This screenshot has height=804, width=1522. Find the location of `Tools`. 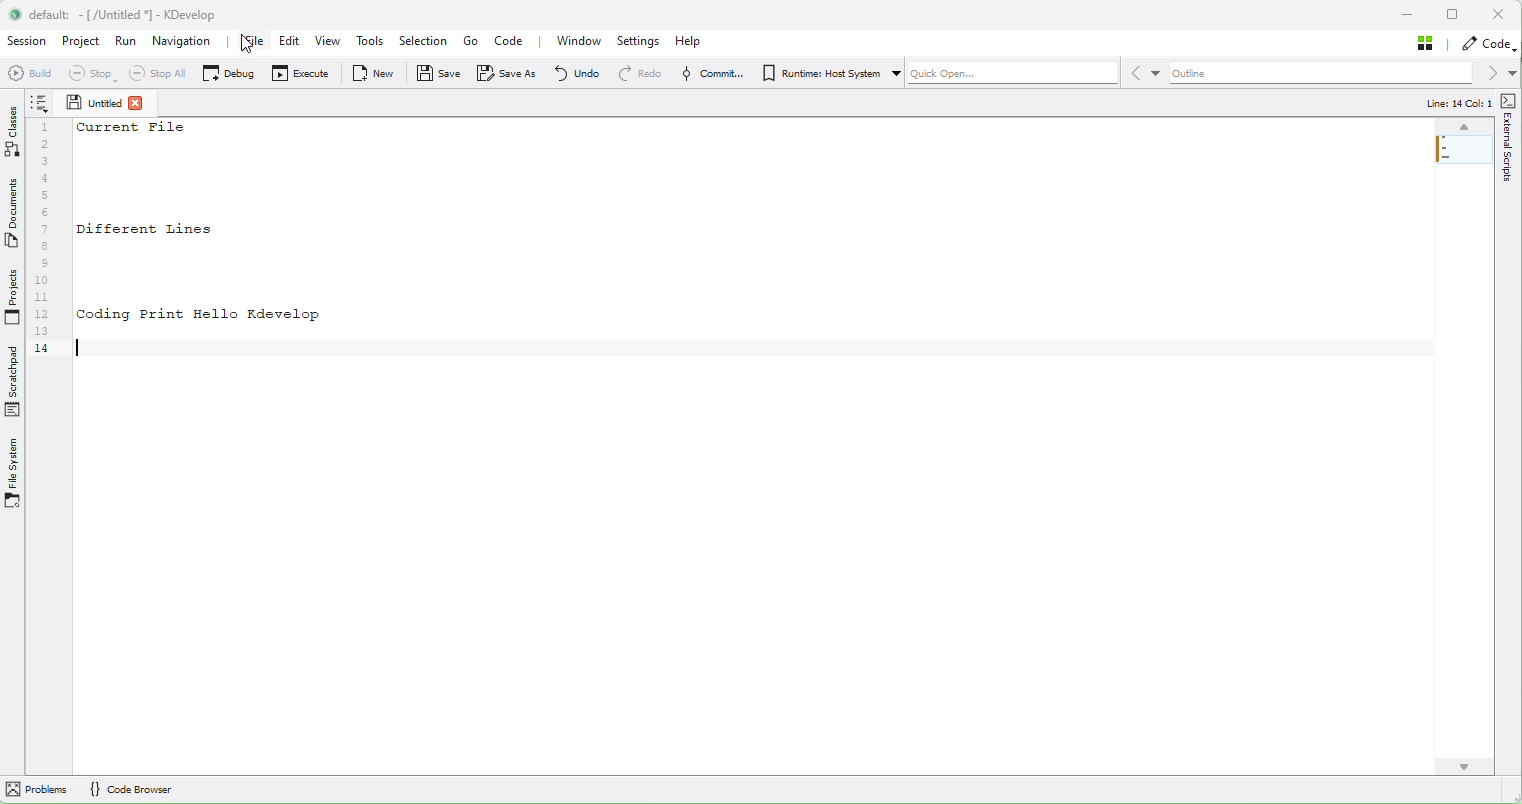

Tools is located at coordinates (374, 42).